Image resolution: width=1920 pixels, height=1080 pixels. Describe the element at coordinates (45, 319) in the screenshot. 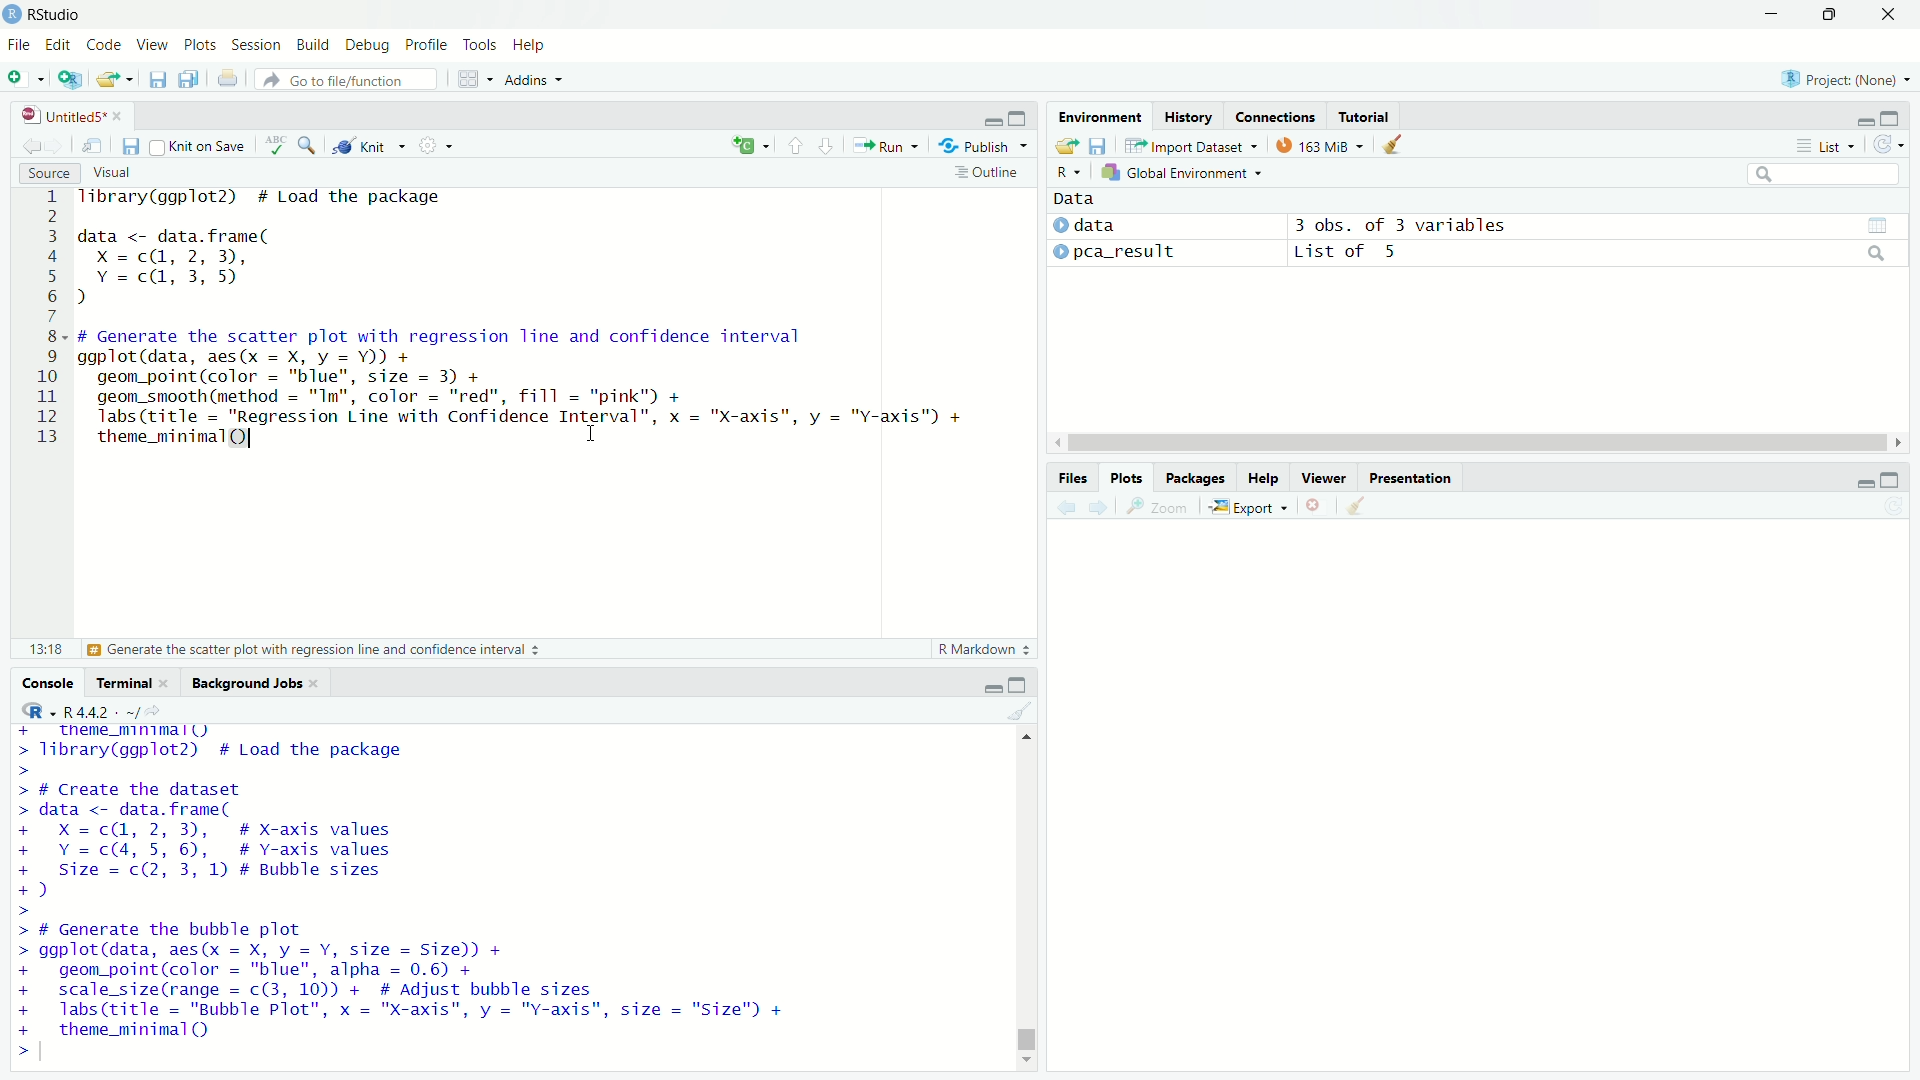

I see `line numbers` at that location.